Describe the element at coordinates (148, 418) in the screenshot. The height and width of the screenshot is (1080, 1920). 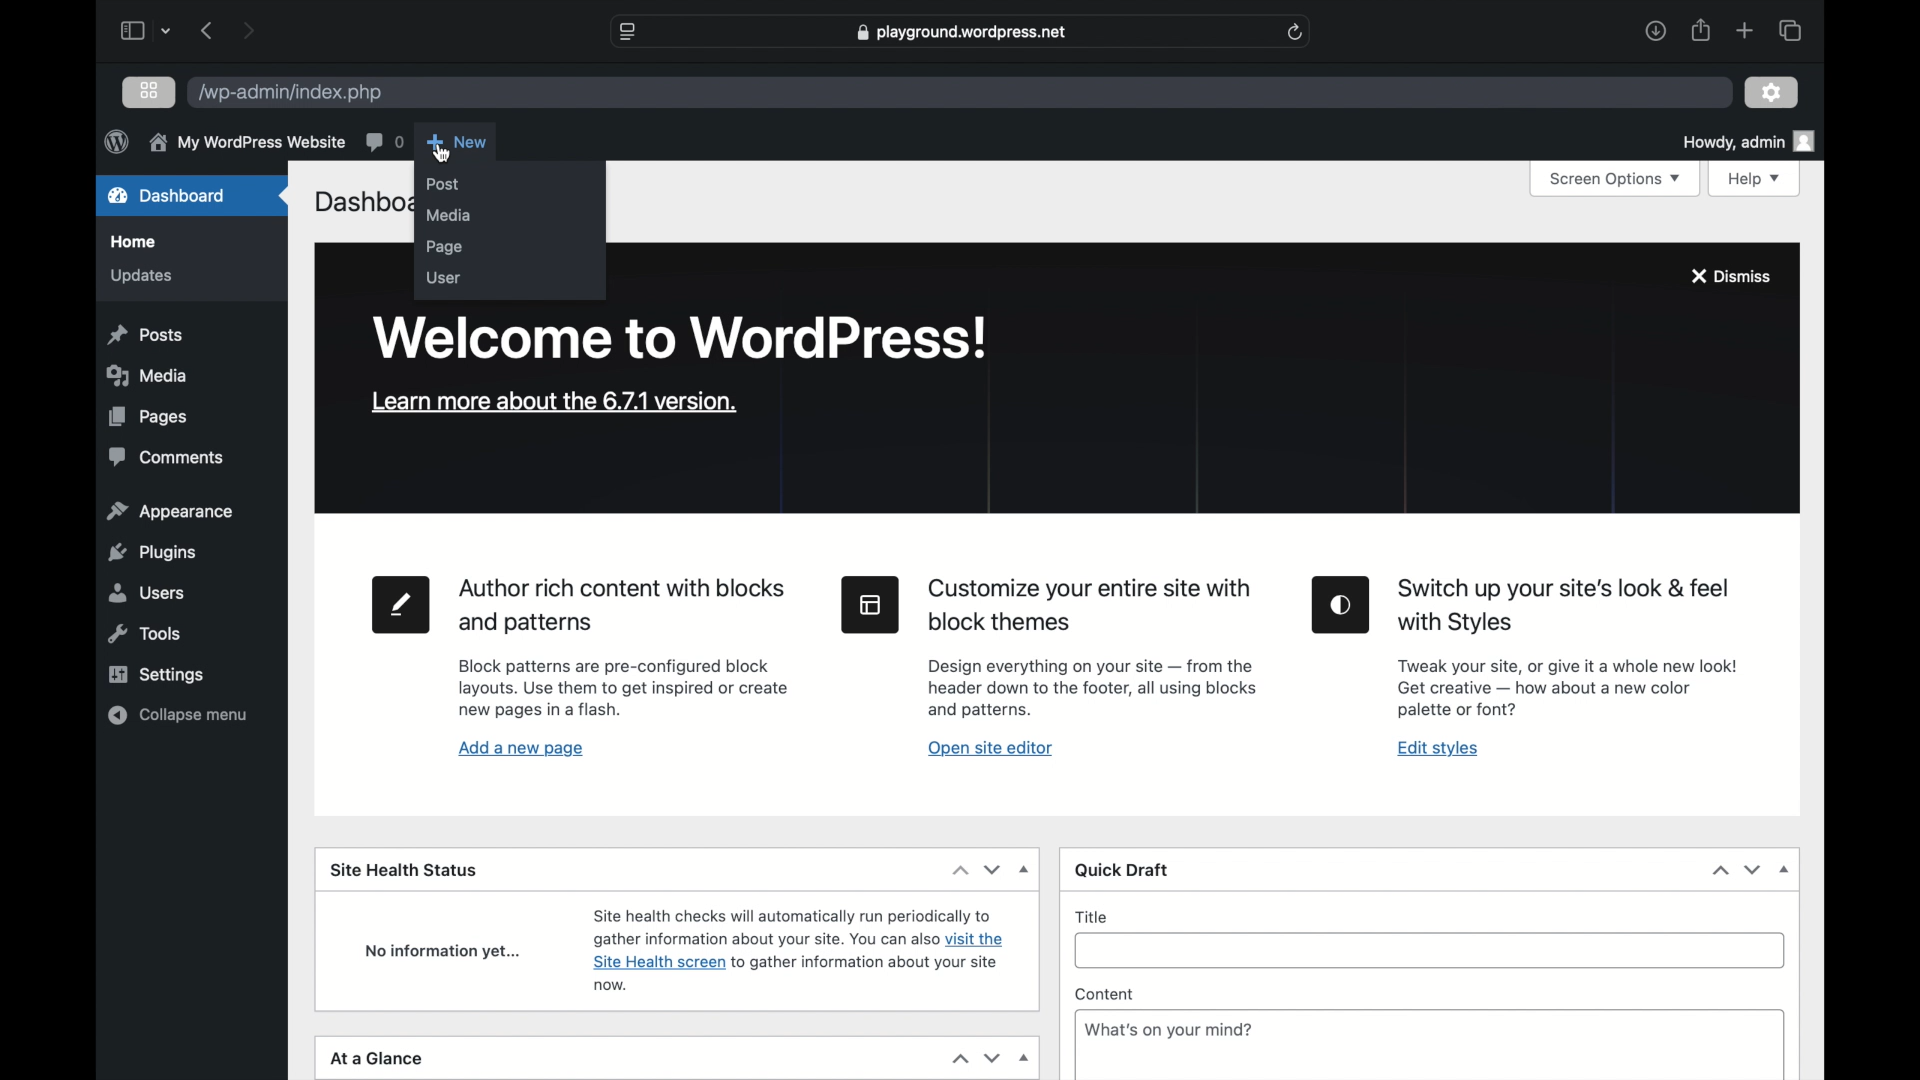
I see `pages` at that location.